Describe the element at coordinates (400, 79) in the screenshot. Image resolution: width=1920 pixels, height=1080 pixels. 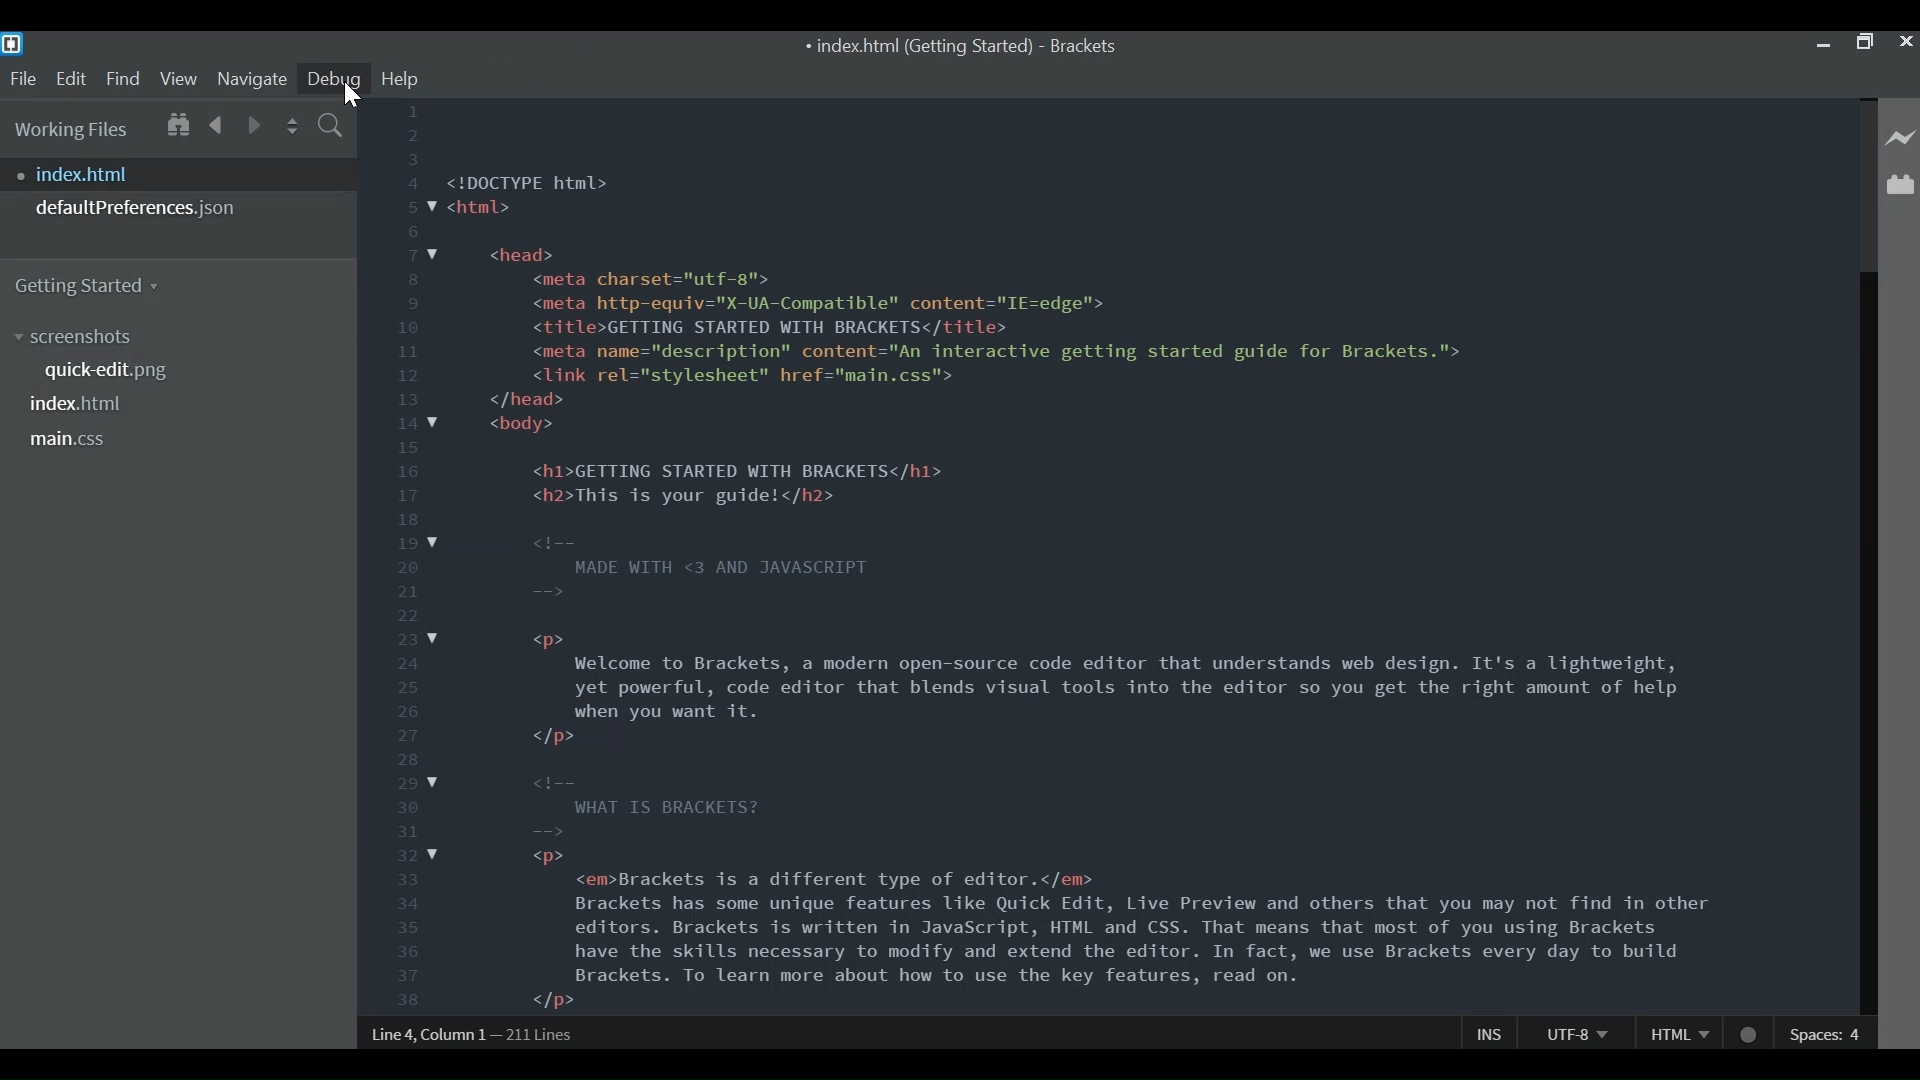
I see `Help` at that location.